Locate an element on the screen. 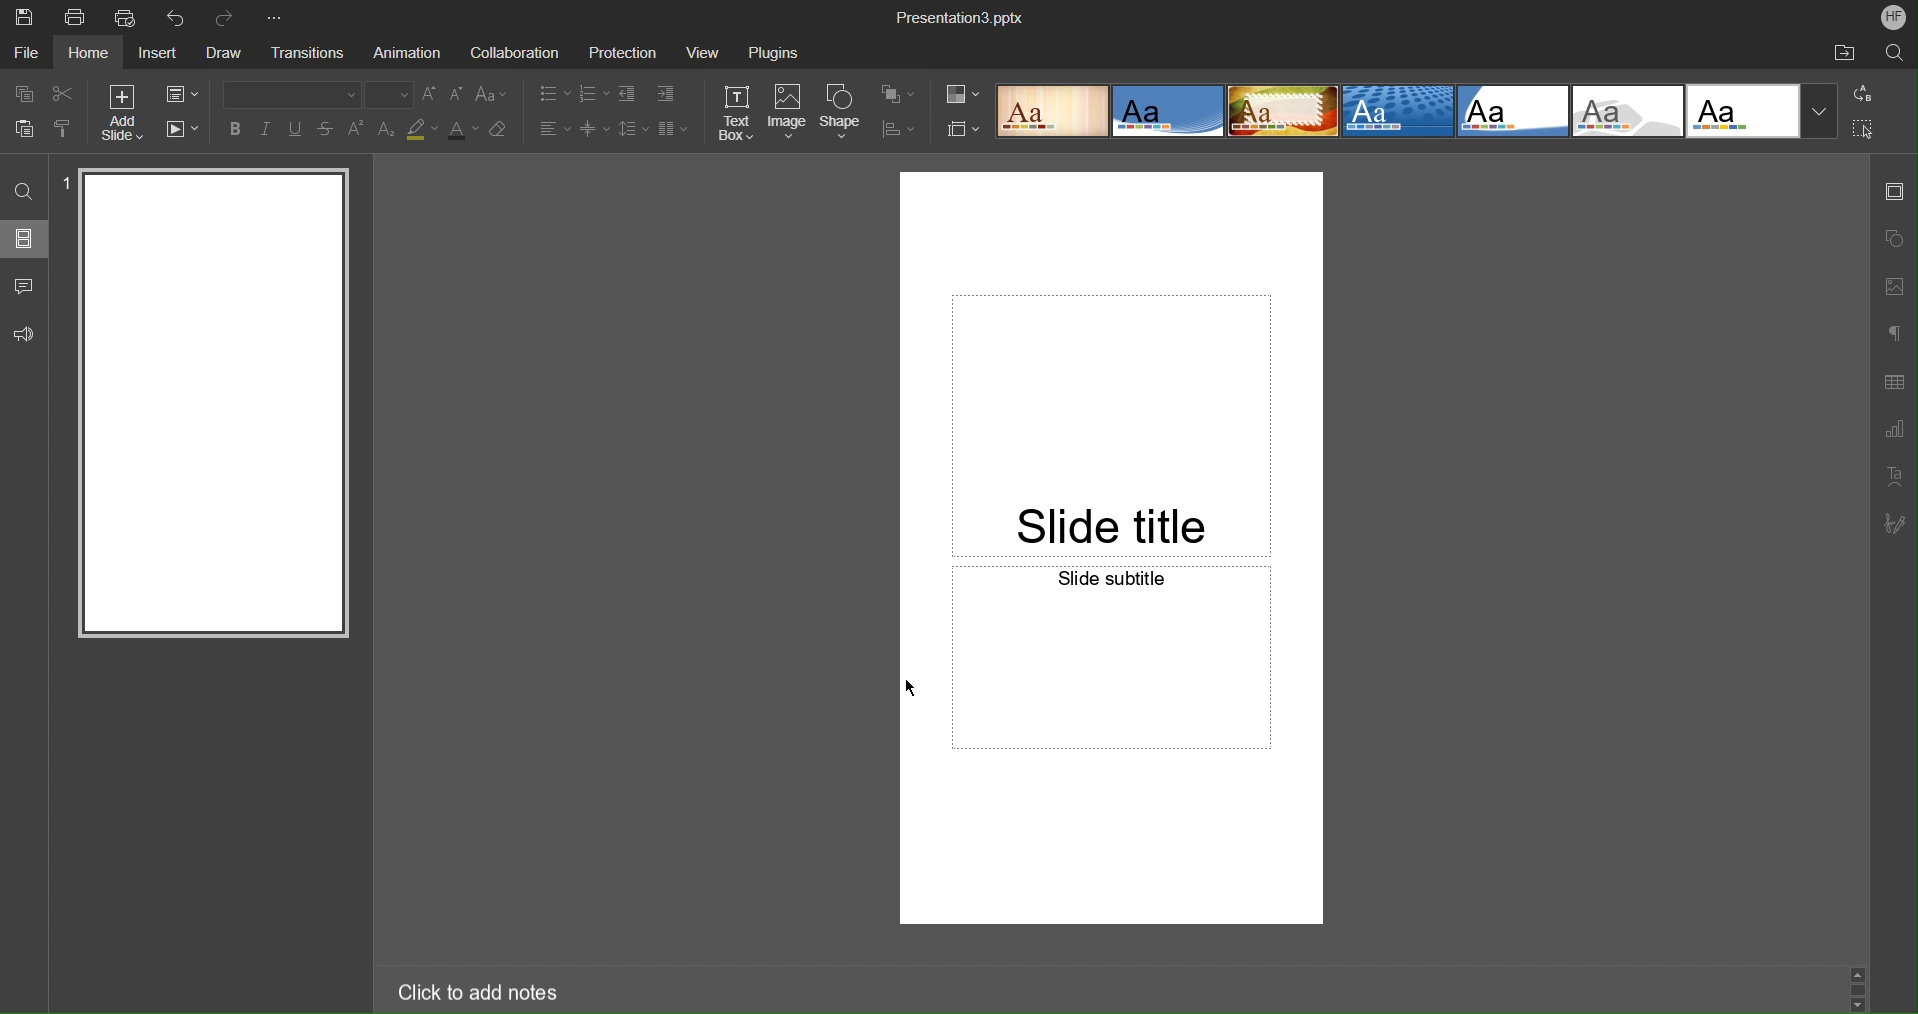  Graph is located at coordinates (1895, 430).